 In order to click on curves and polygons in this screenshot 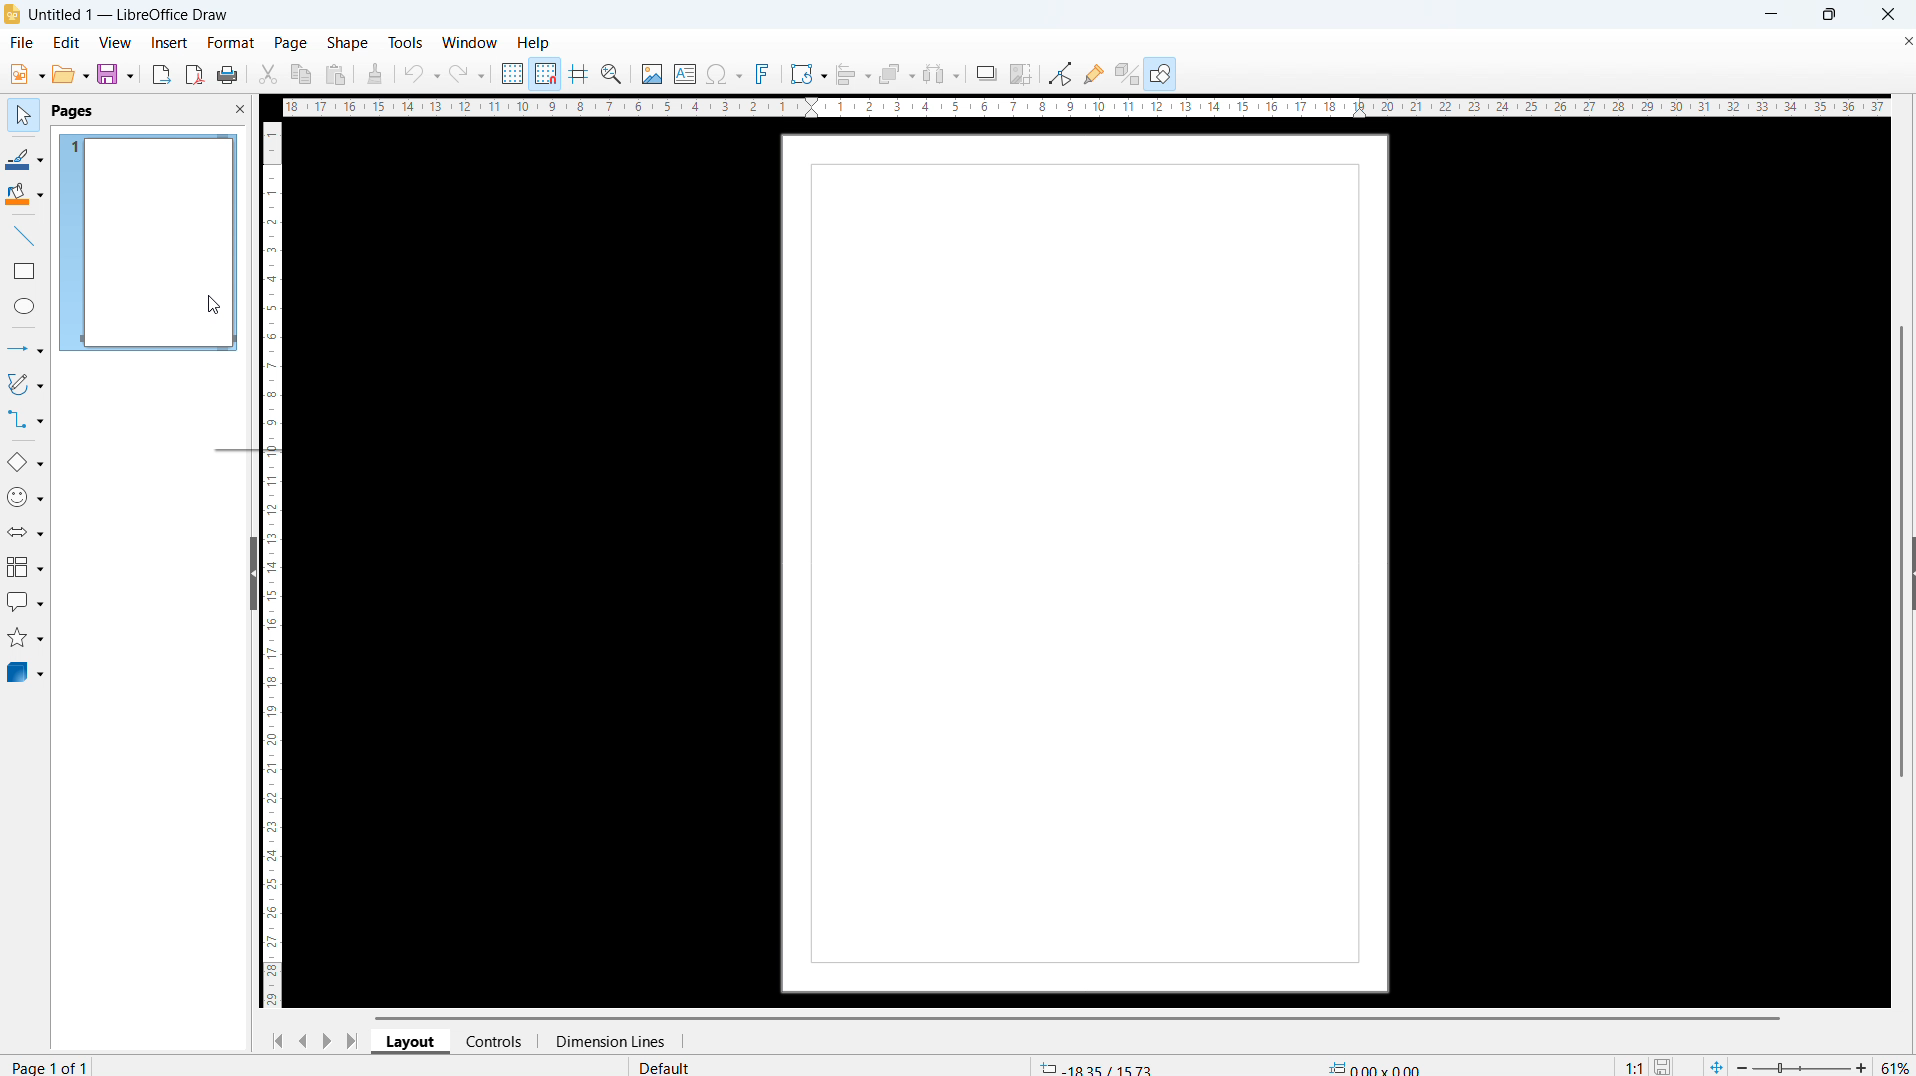, I will do `click(25, 385)`.